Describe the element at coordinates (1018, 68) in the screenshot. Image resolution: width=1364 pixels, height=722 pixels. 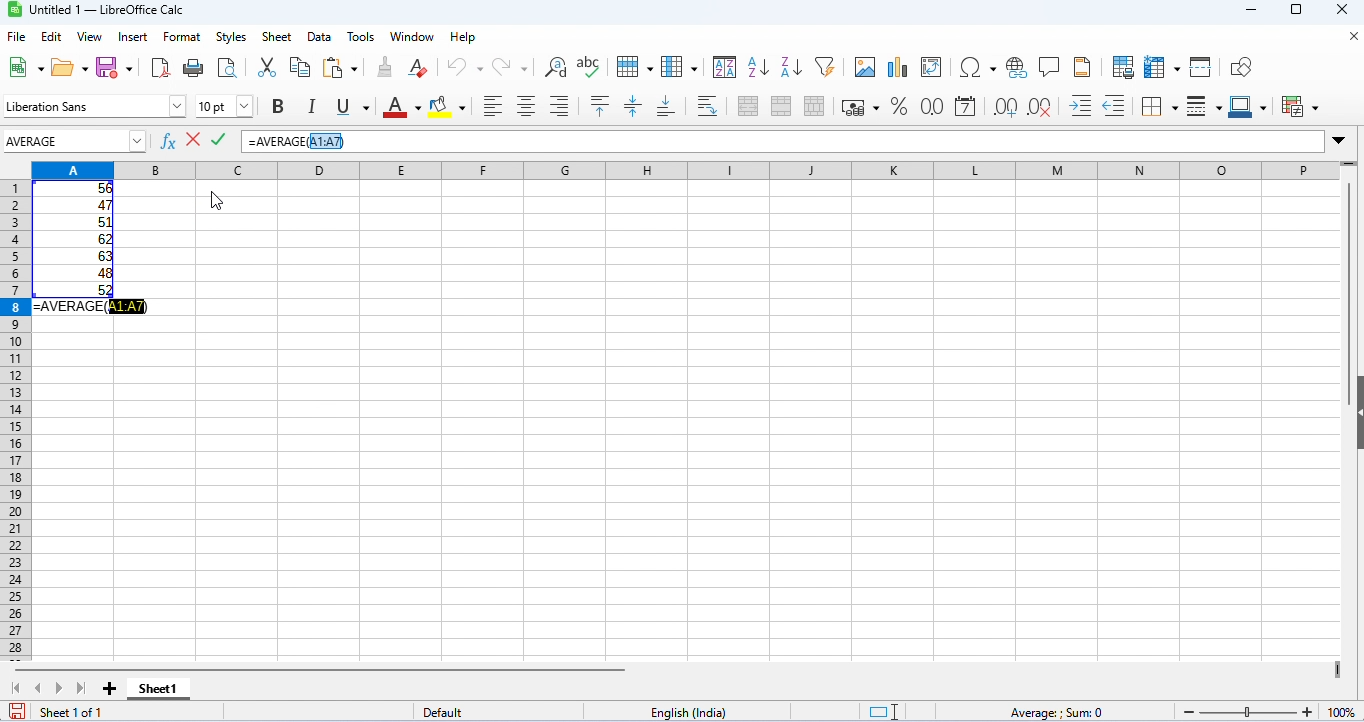
I see `insert hyperlink` at that location.